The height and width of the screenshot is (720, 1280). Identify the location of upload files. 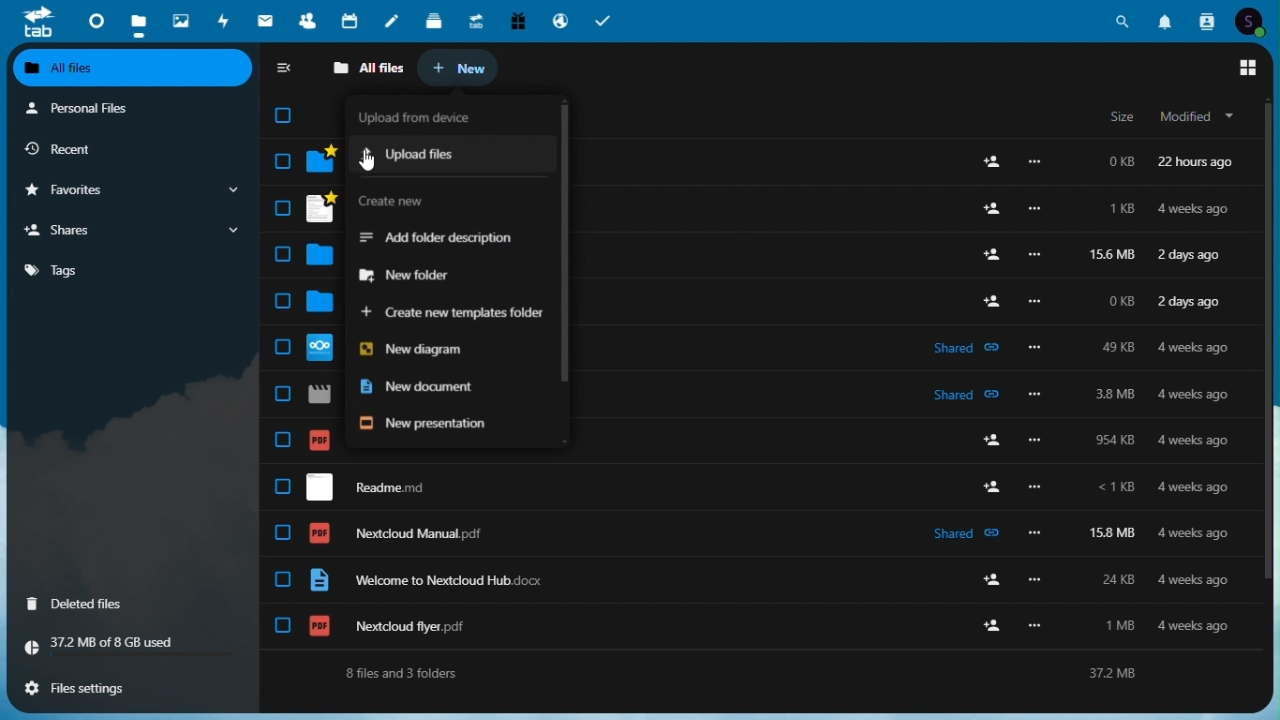
(446, 157).